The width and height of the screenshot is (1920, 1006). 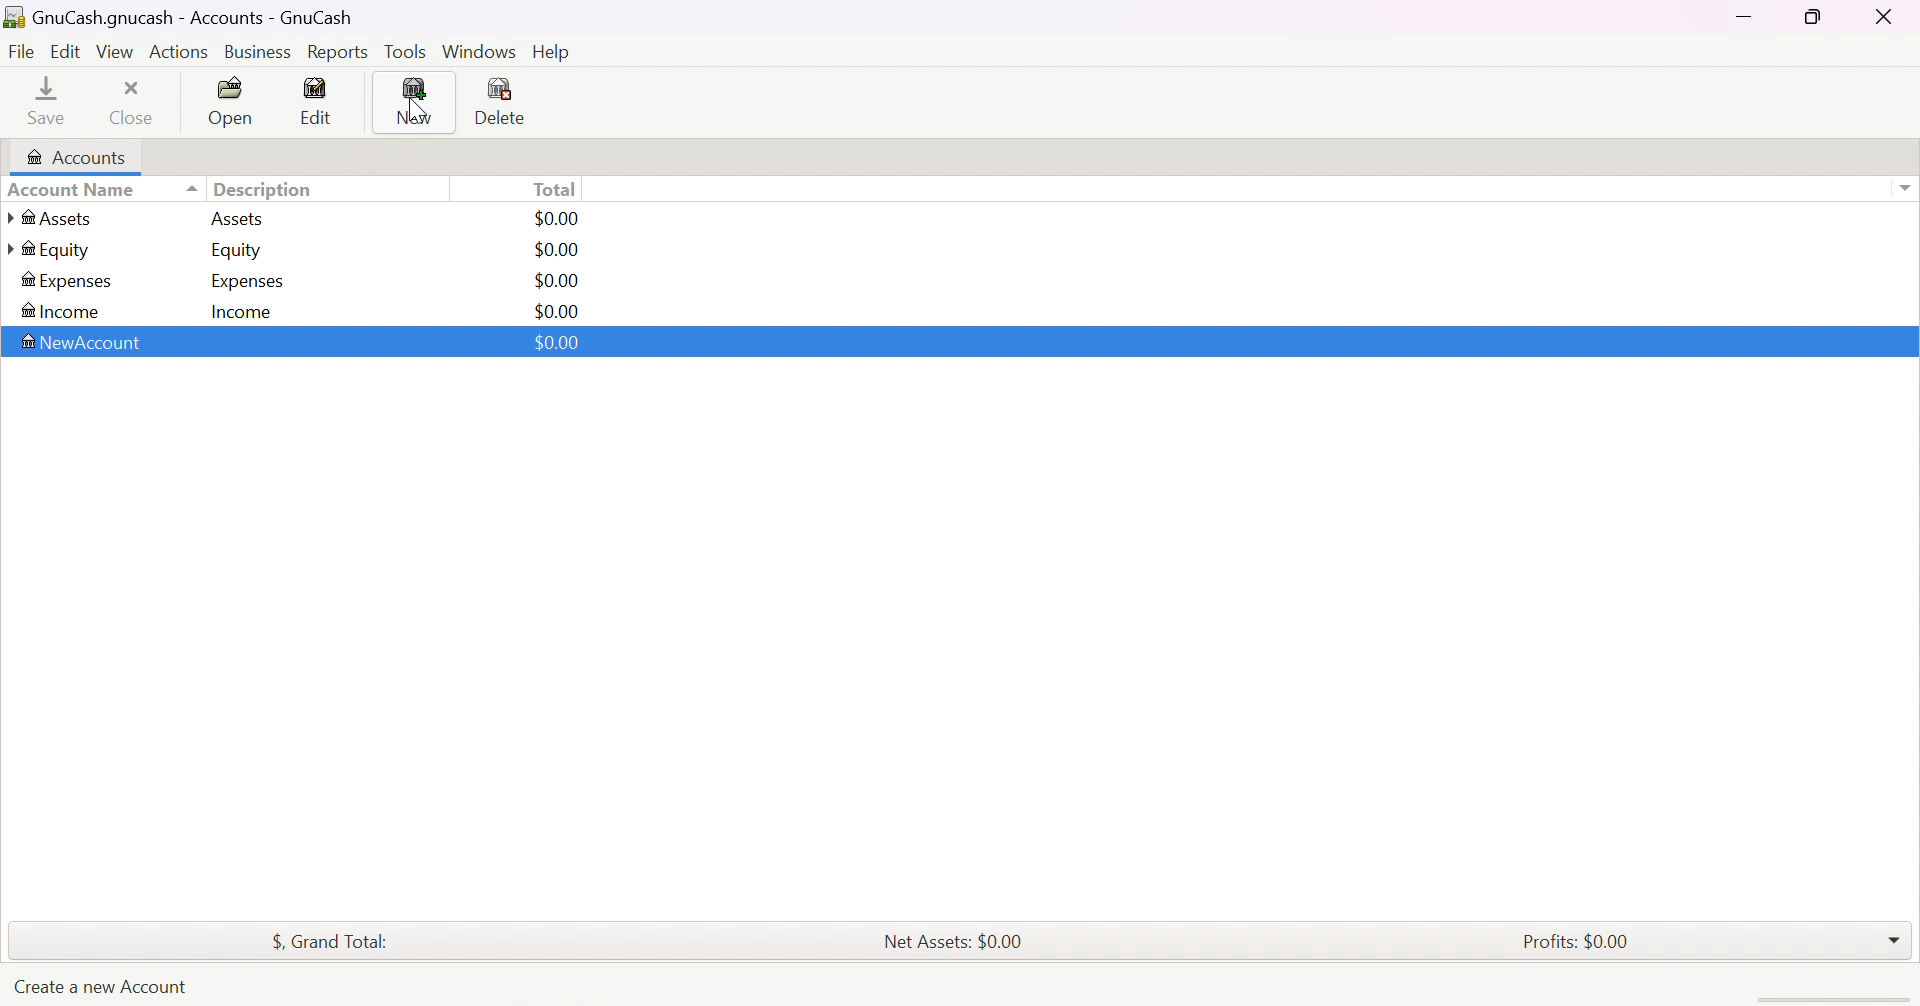 I want to click on Assets, so click(x=242, y=220).